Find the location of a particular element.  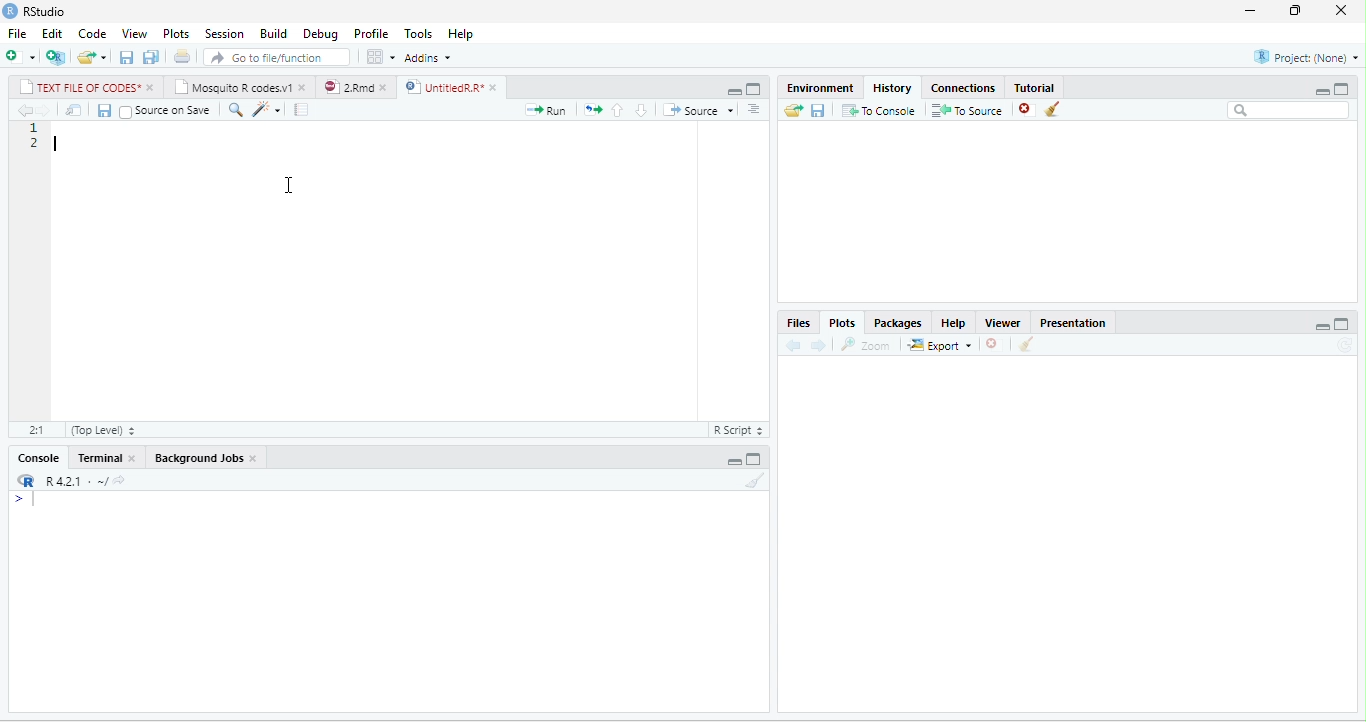

compile report is located at coordinates (301, 109).